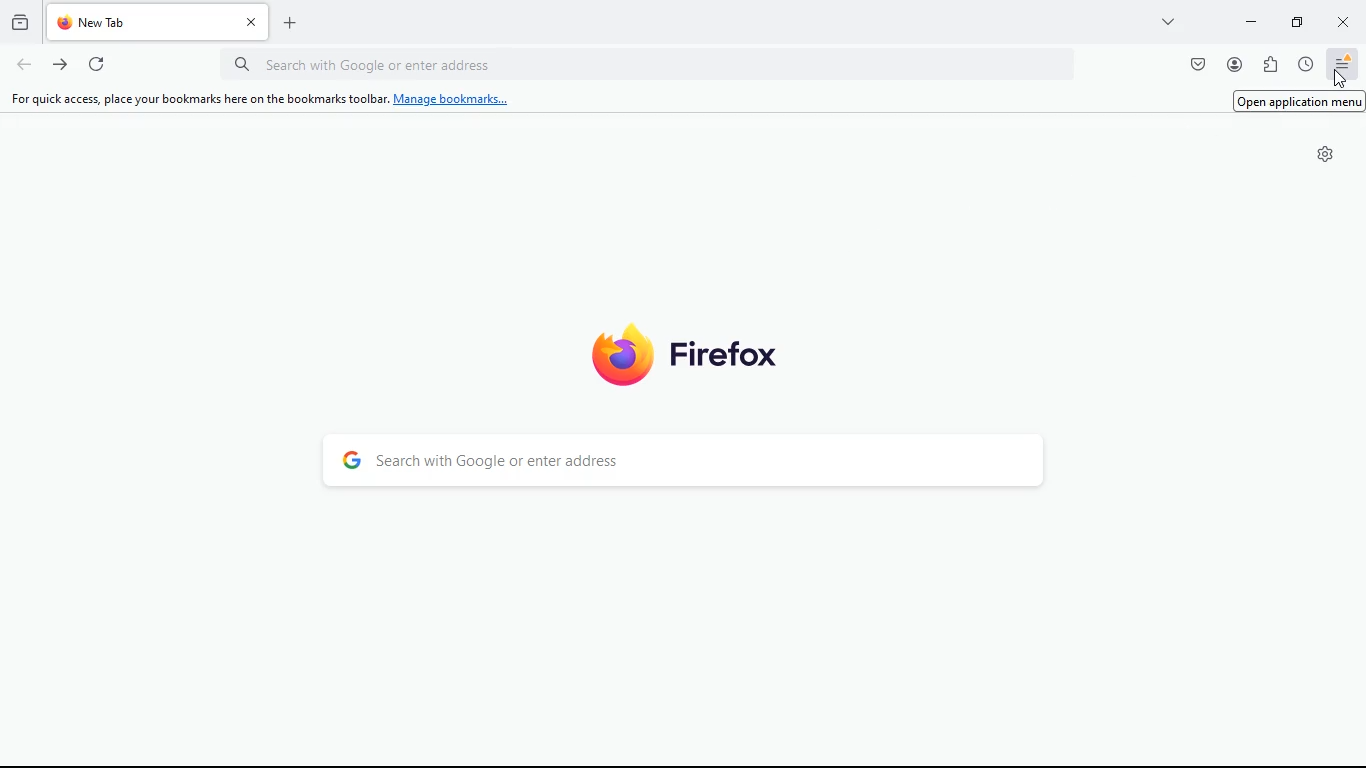  I want to click on minimize, so click(1251, 21).